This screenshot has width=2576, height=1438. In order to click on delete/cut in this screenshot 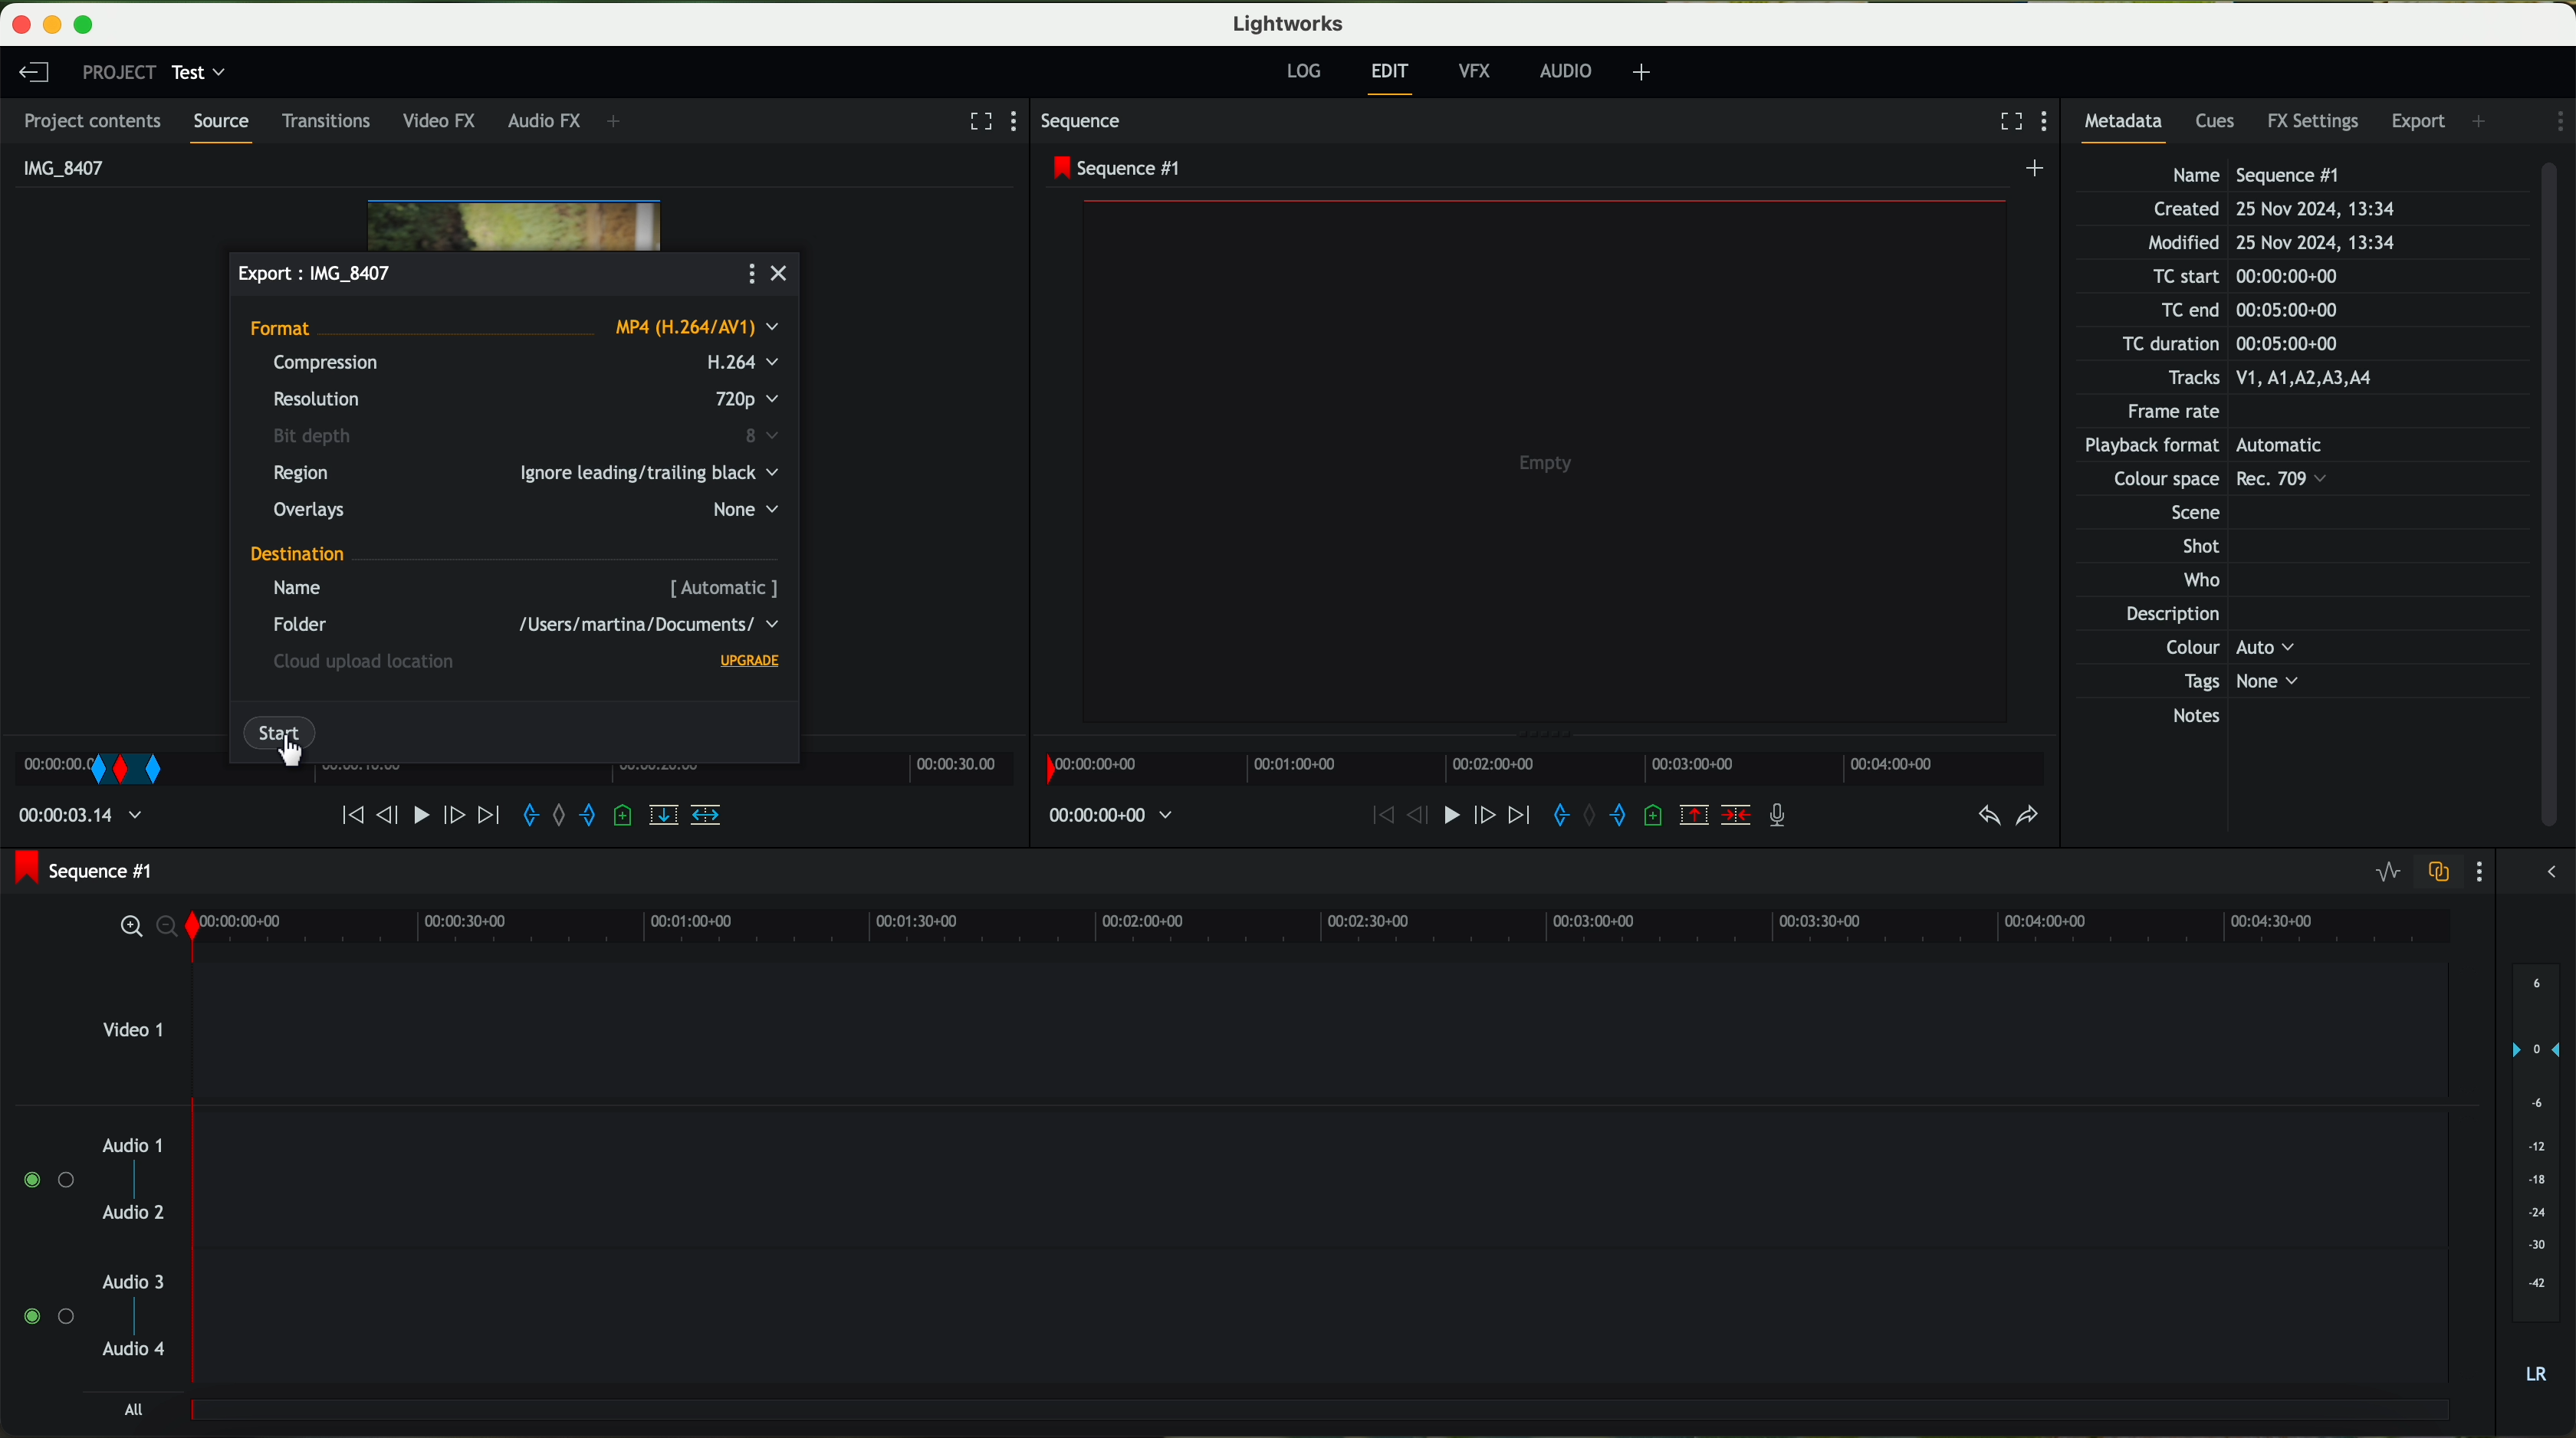, I will do `click(1736, 816)`.